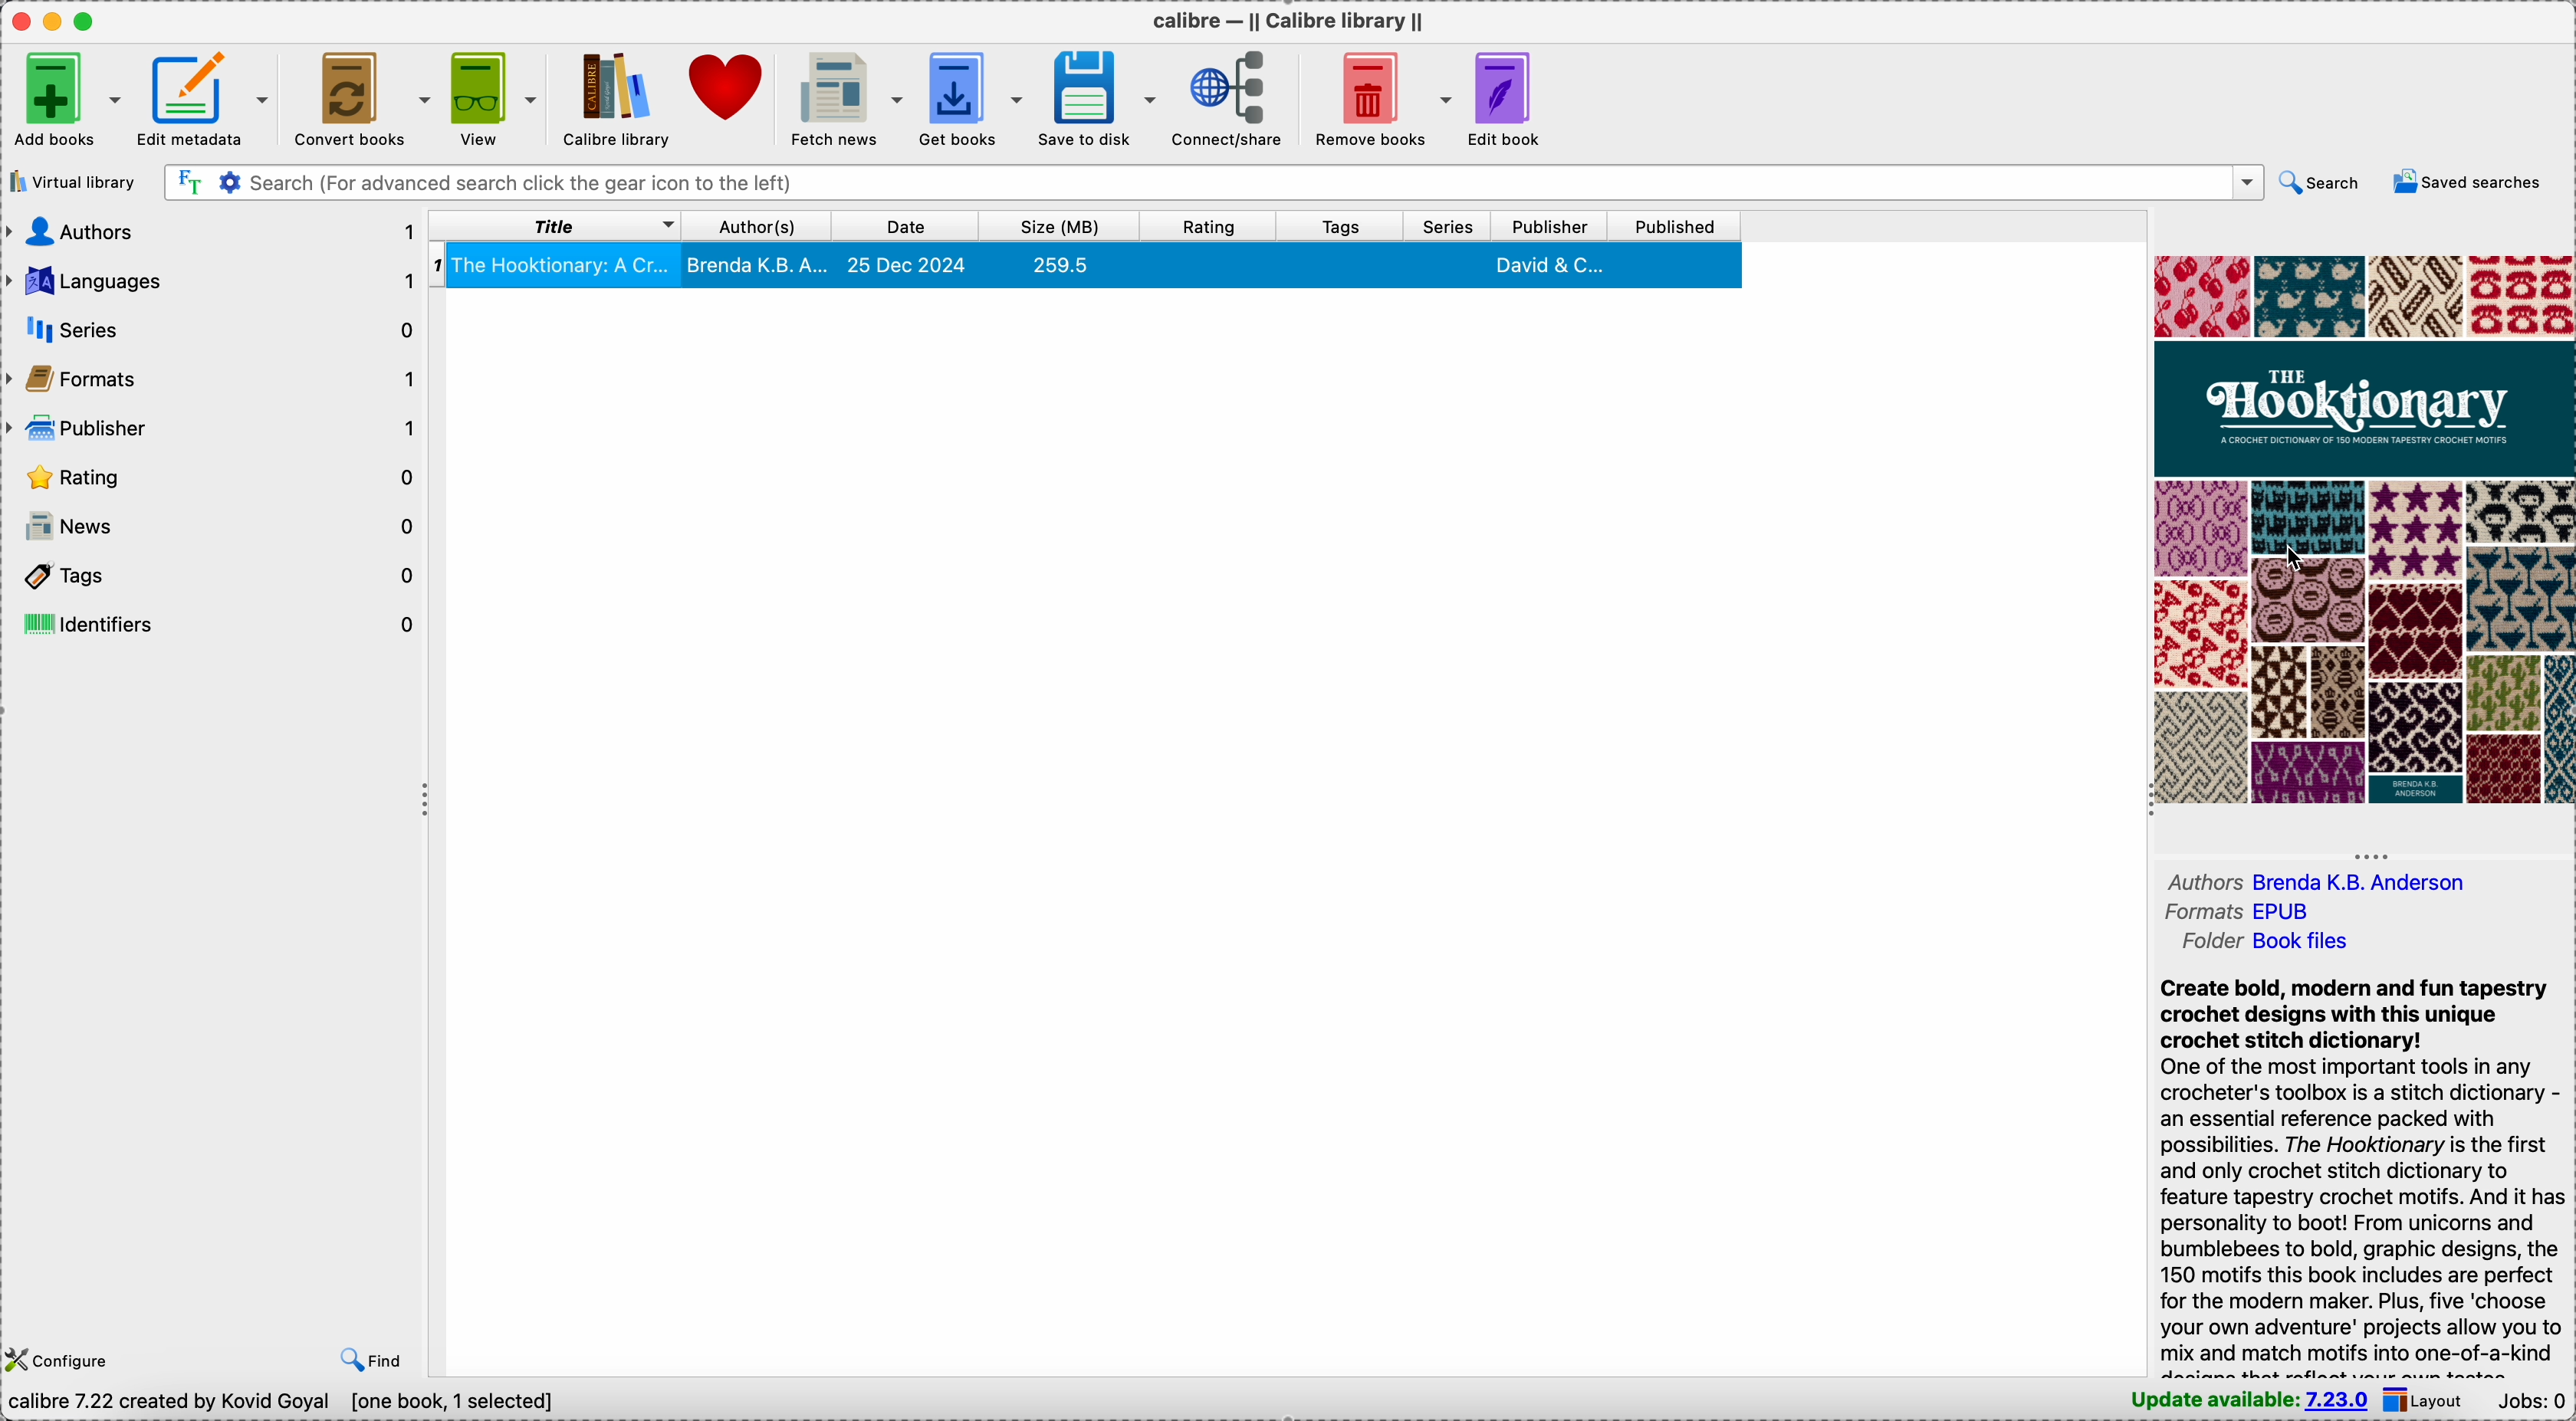 This screenshot has width=2576, height=1421. I want to click on double click on book cover preview, so click(2363, 530).